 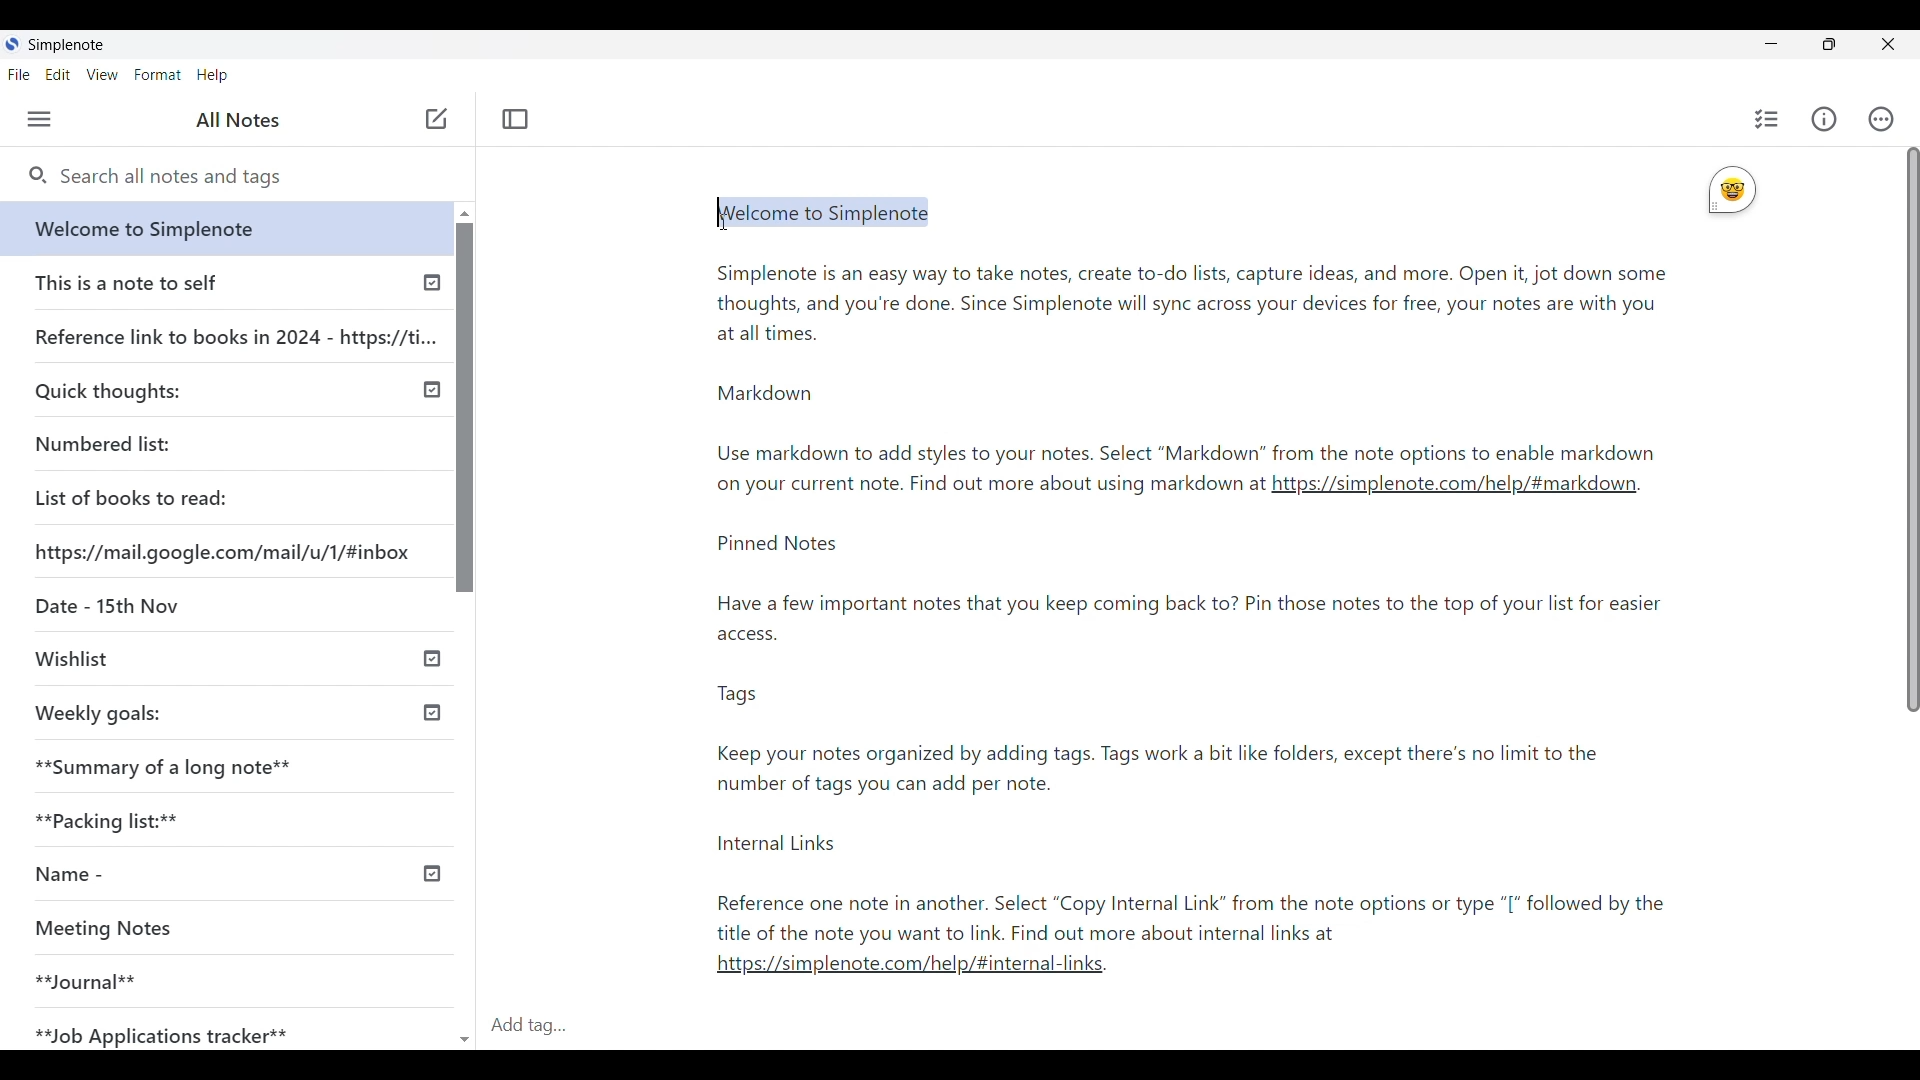 What do you see at coordinates (157, 75) in the screenshot?
I see `Format menu` at bounding box center [157, 75].